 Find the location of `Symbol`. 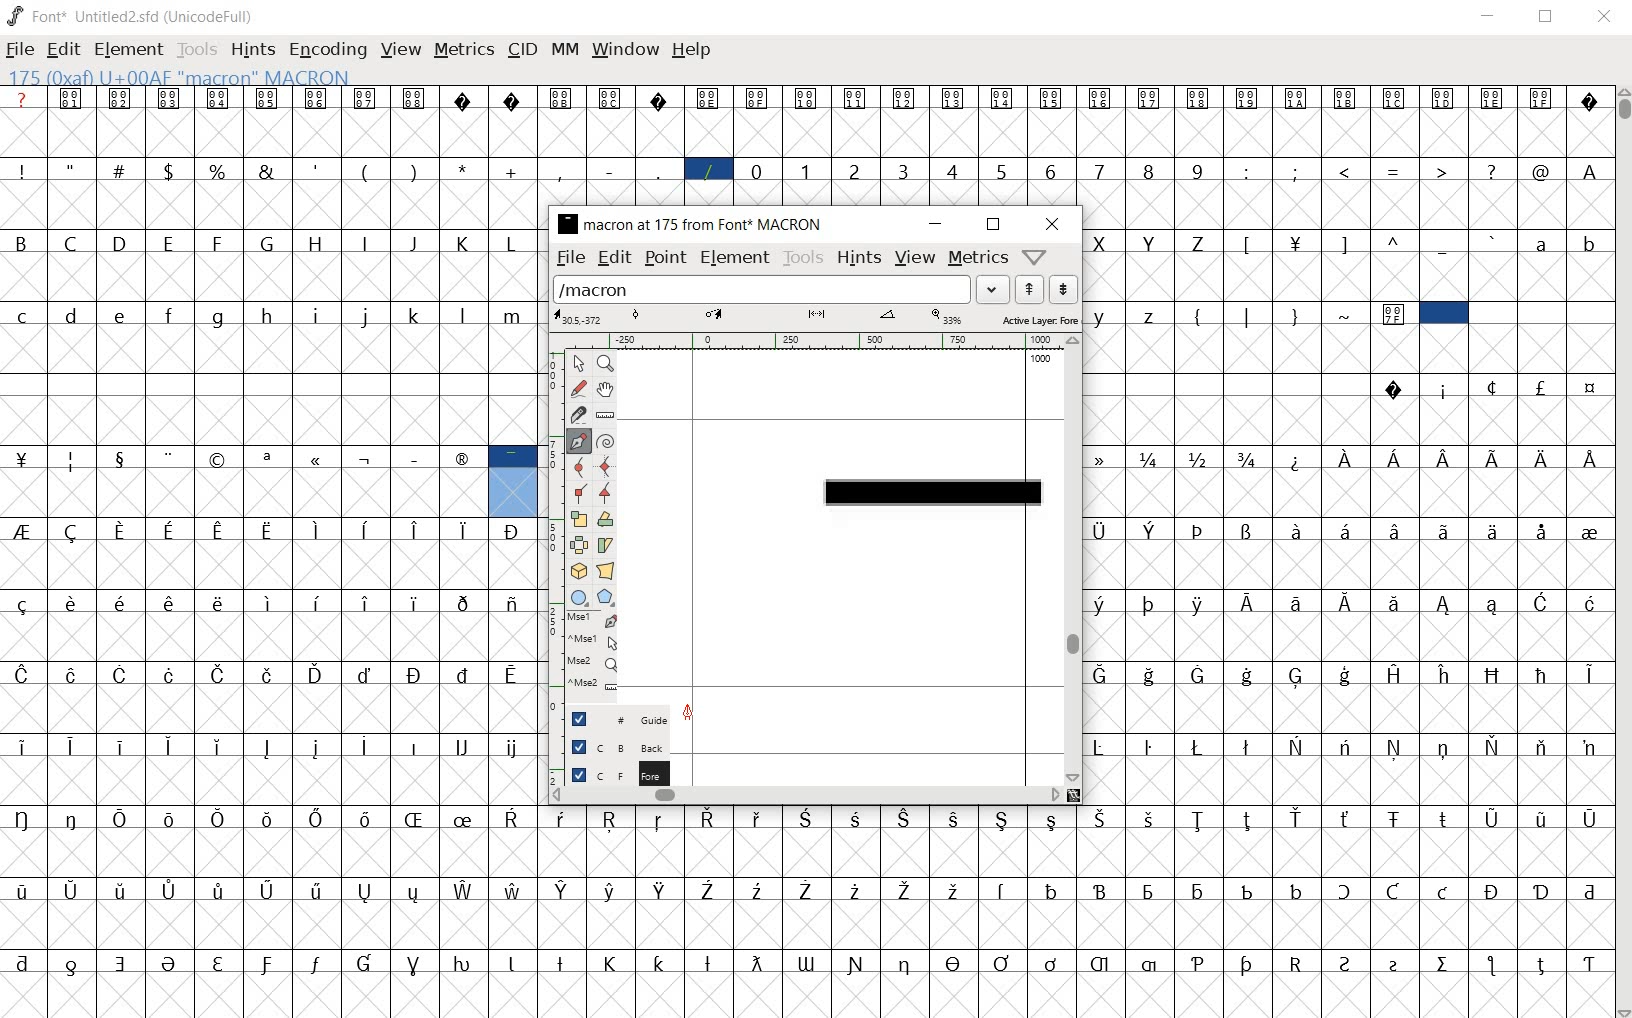

Symbol is located at coordinates (171, 889).